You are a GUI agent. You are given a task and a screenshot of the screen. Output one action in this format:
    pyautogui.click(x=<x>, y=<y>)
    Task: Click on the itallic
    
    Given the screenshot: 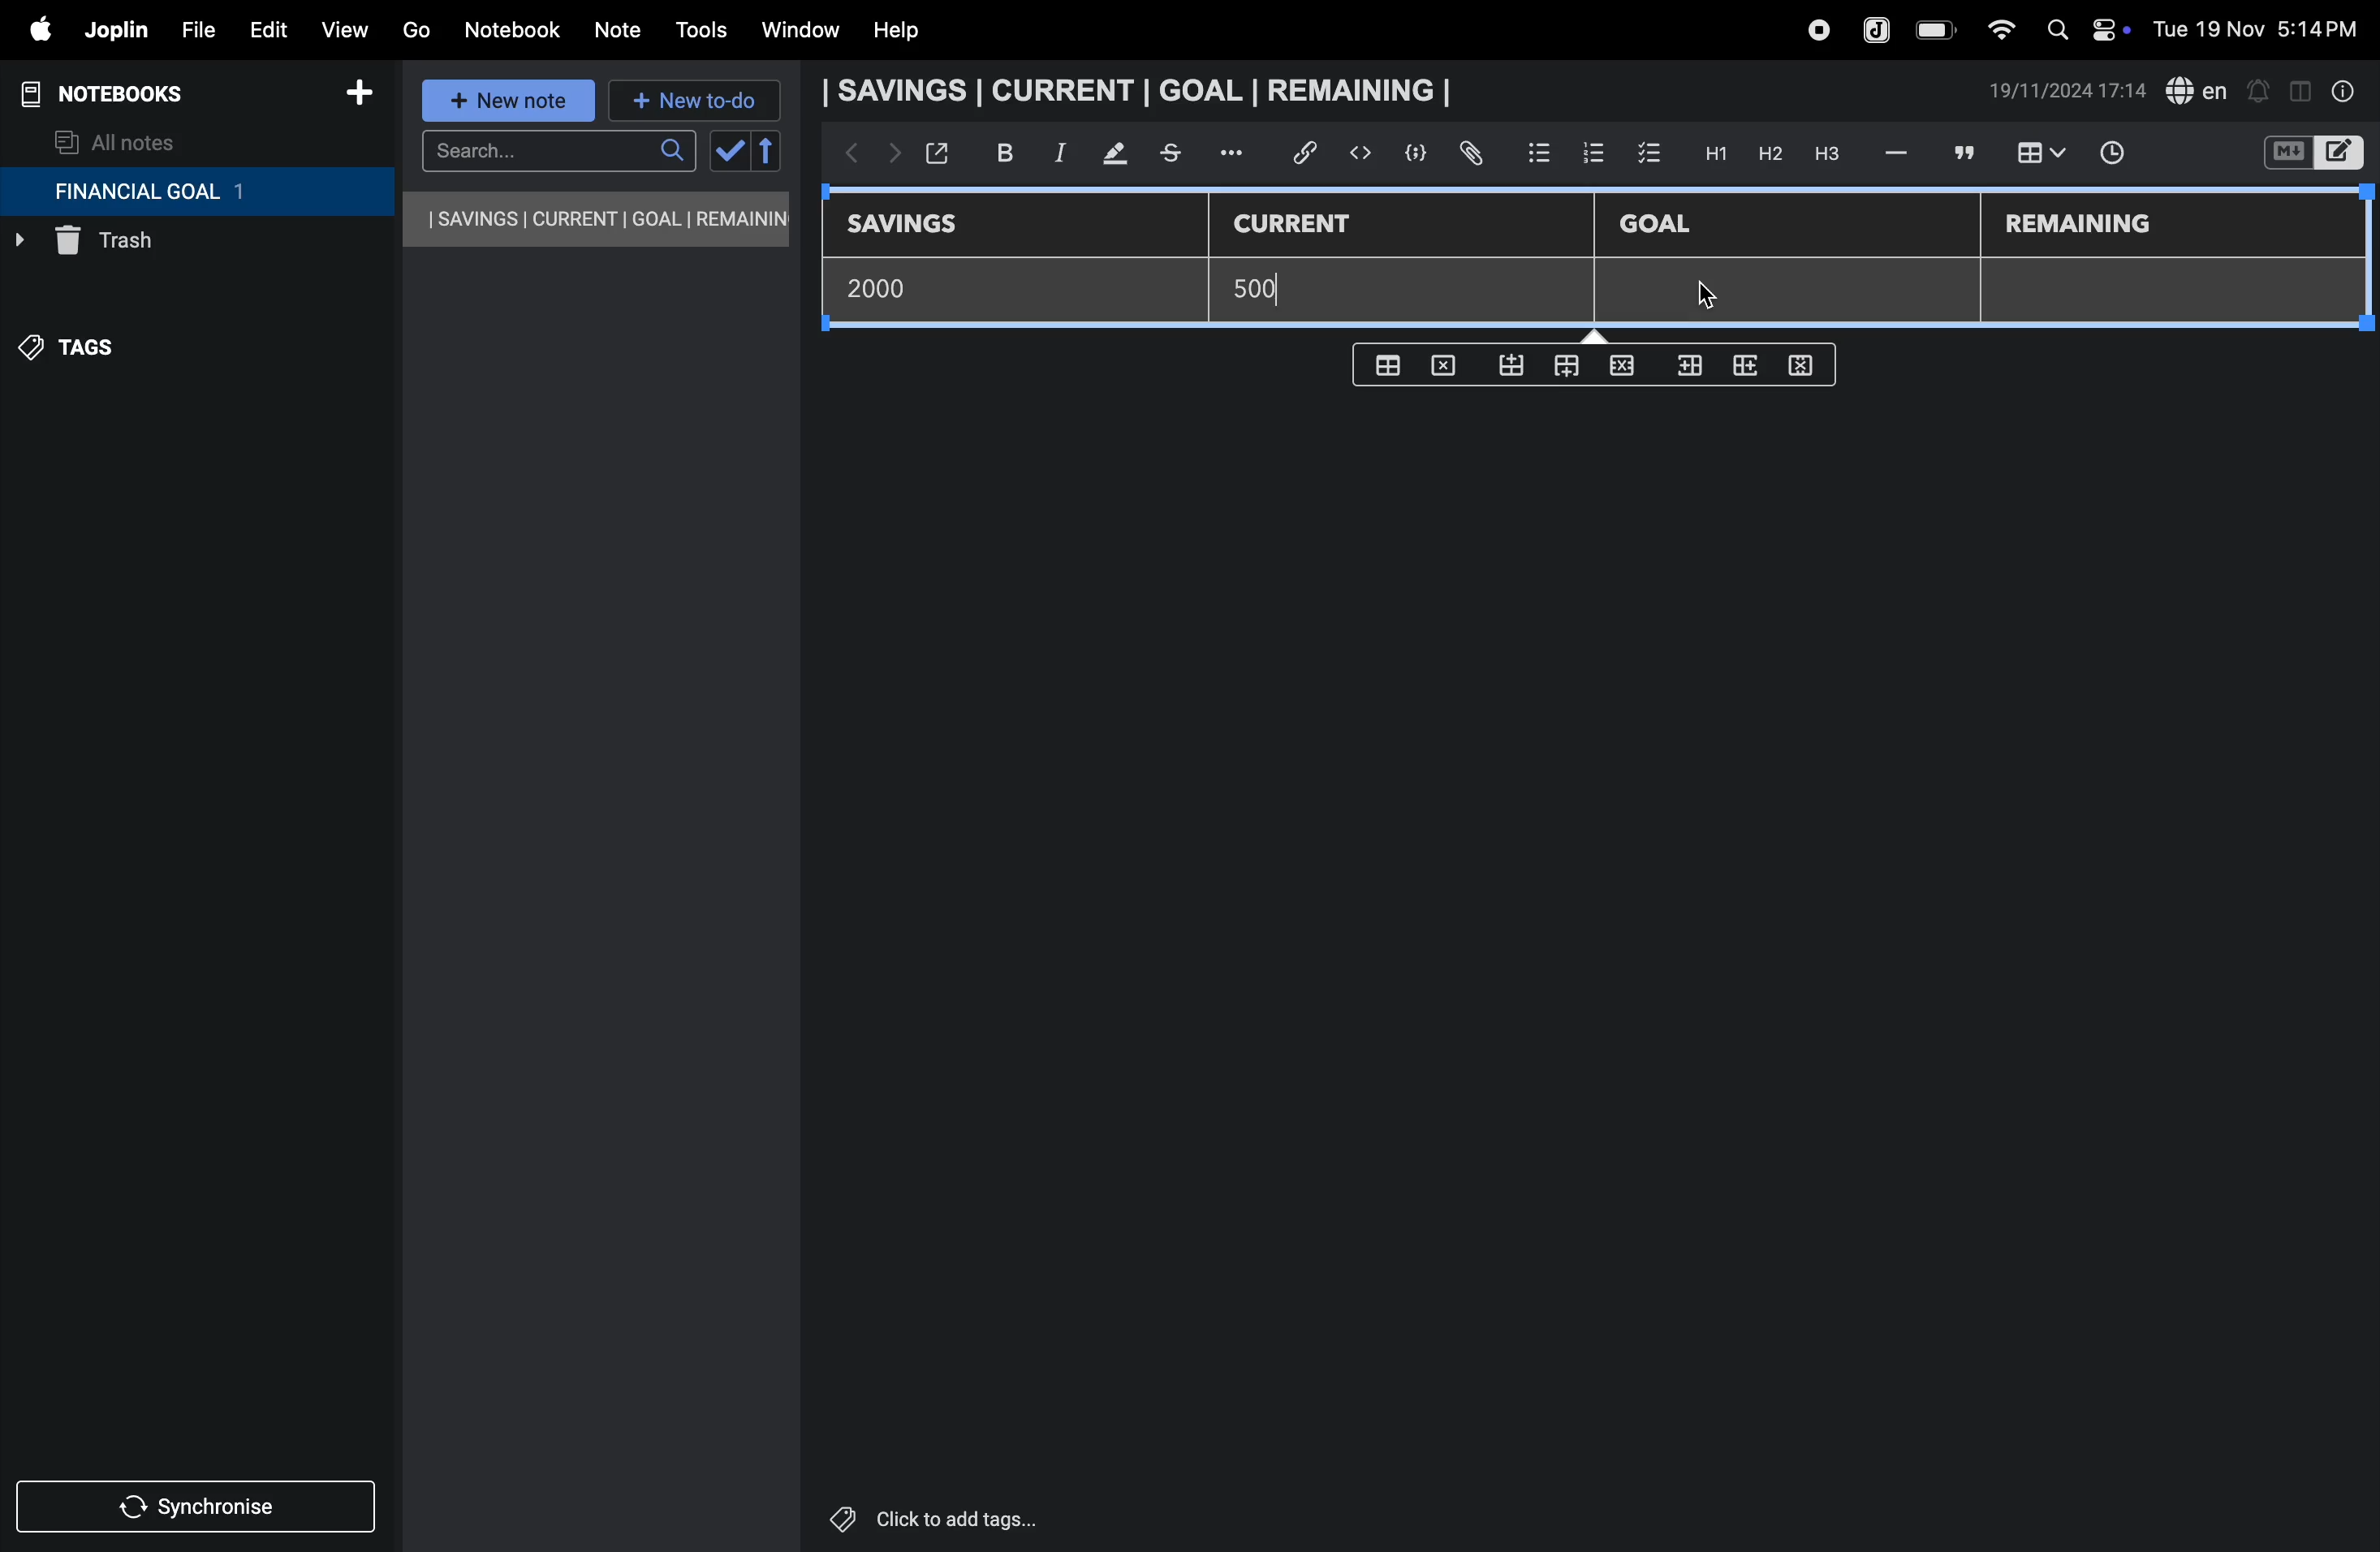 What is the action you would take?
    pyautogui.click(x=1057, y=153)
    